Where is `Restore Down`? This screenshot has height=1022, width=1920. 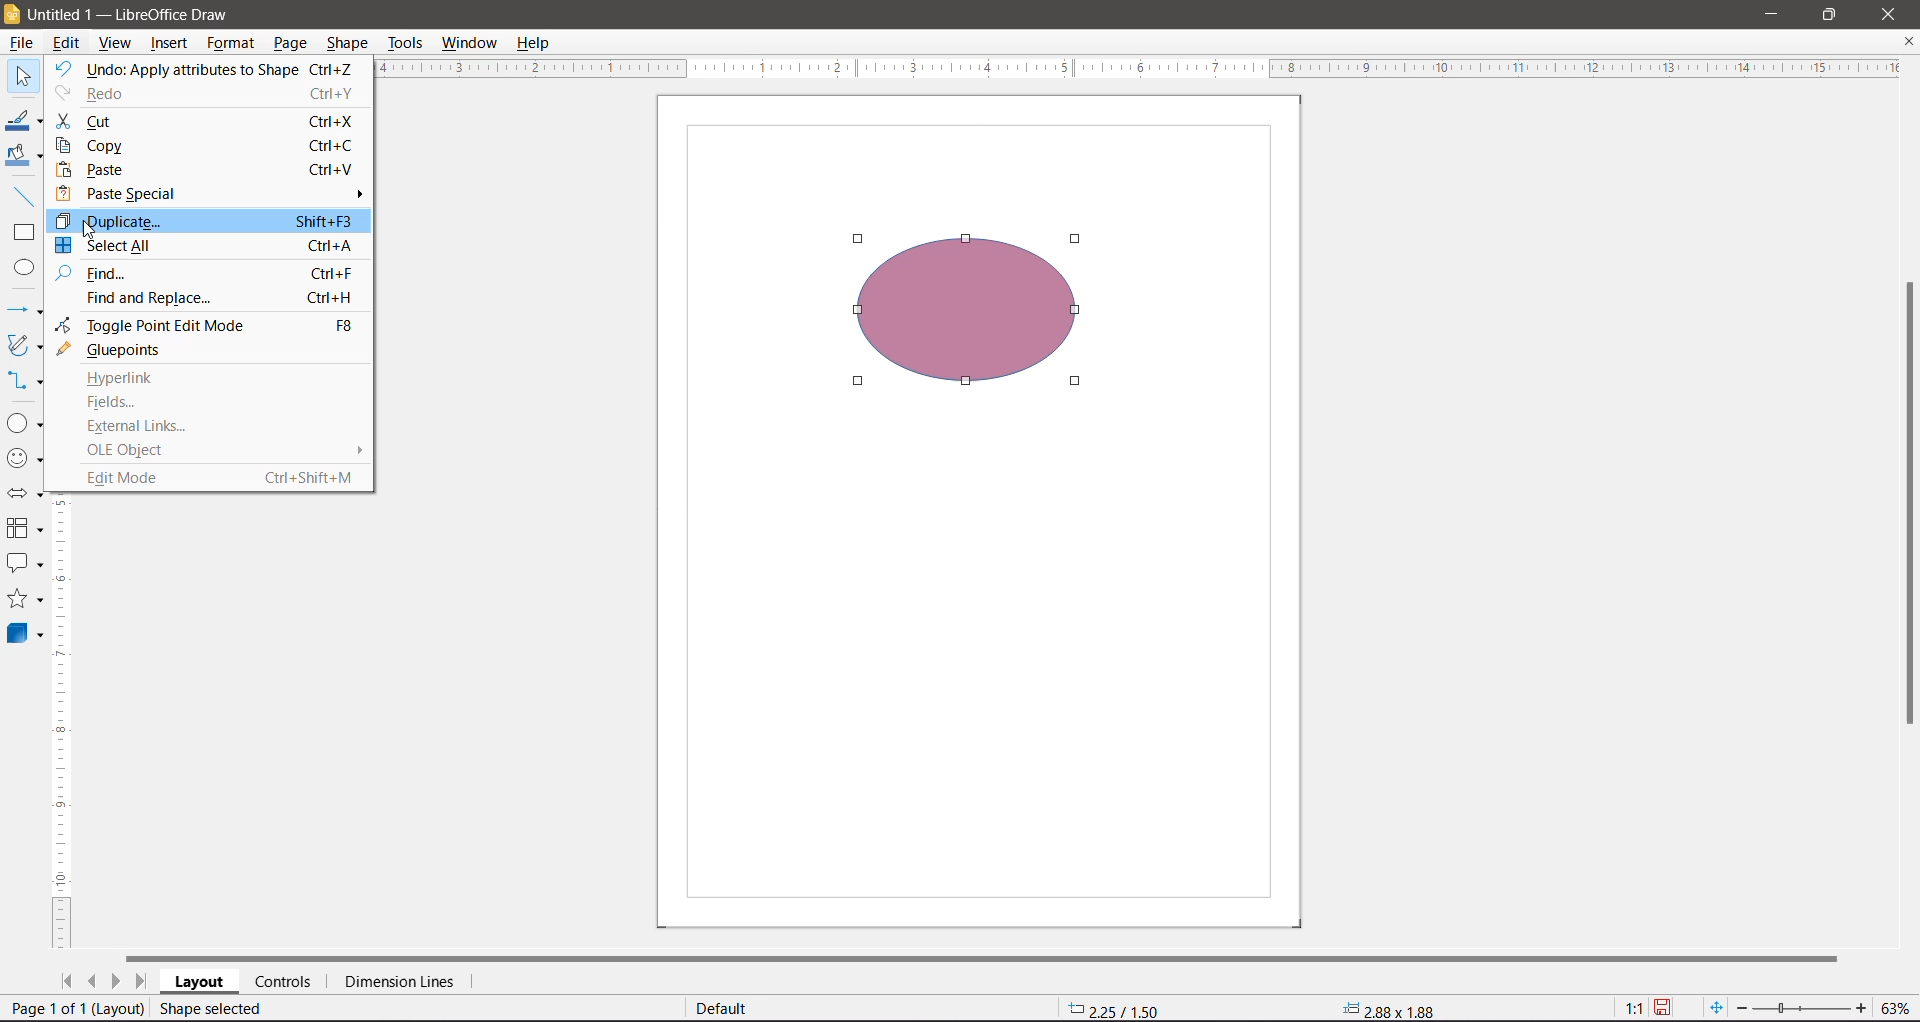
Restore Down is located at coordinates (1831, 15).